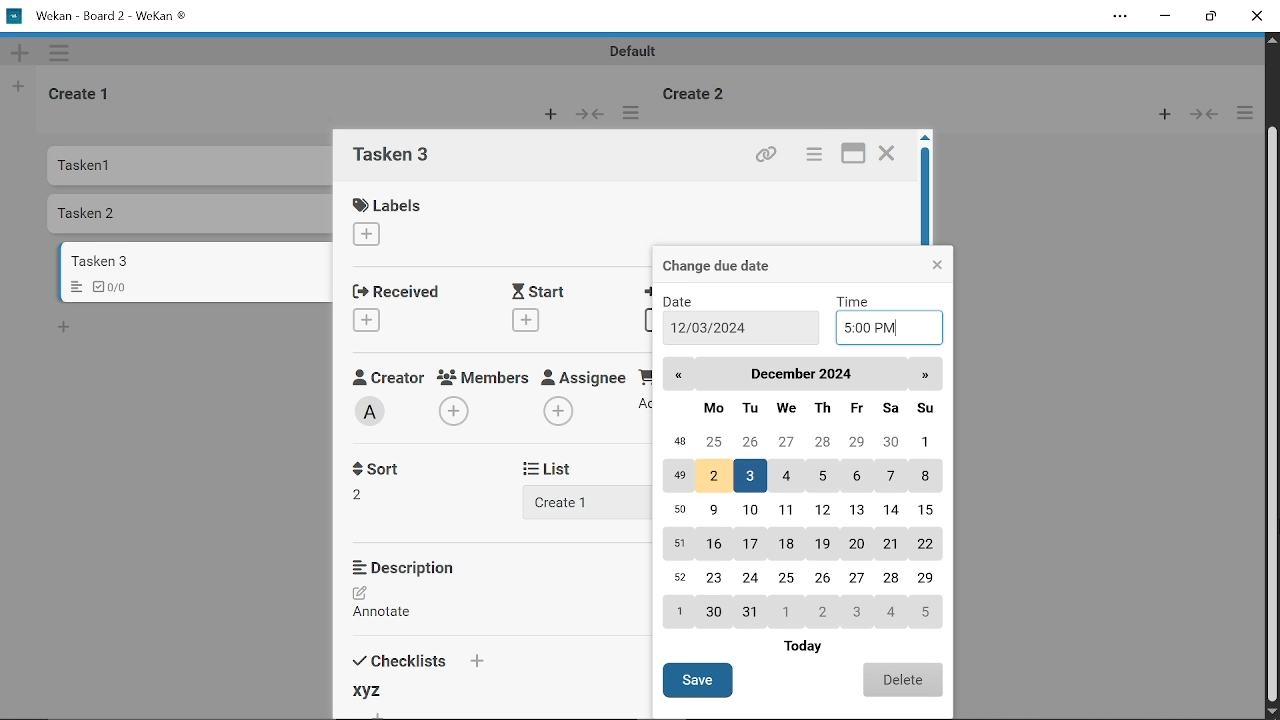  I want to click on List, so click(560, 468).